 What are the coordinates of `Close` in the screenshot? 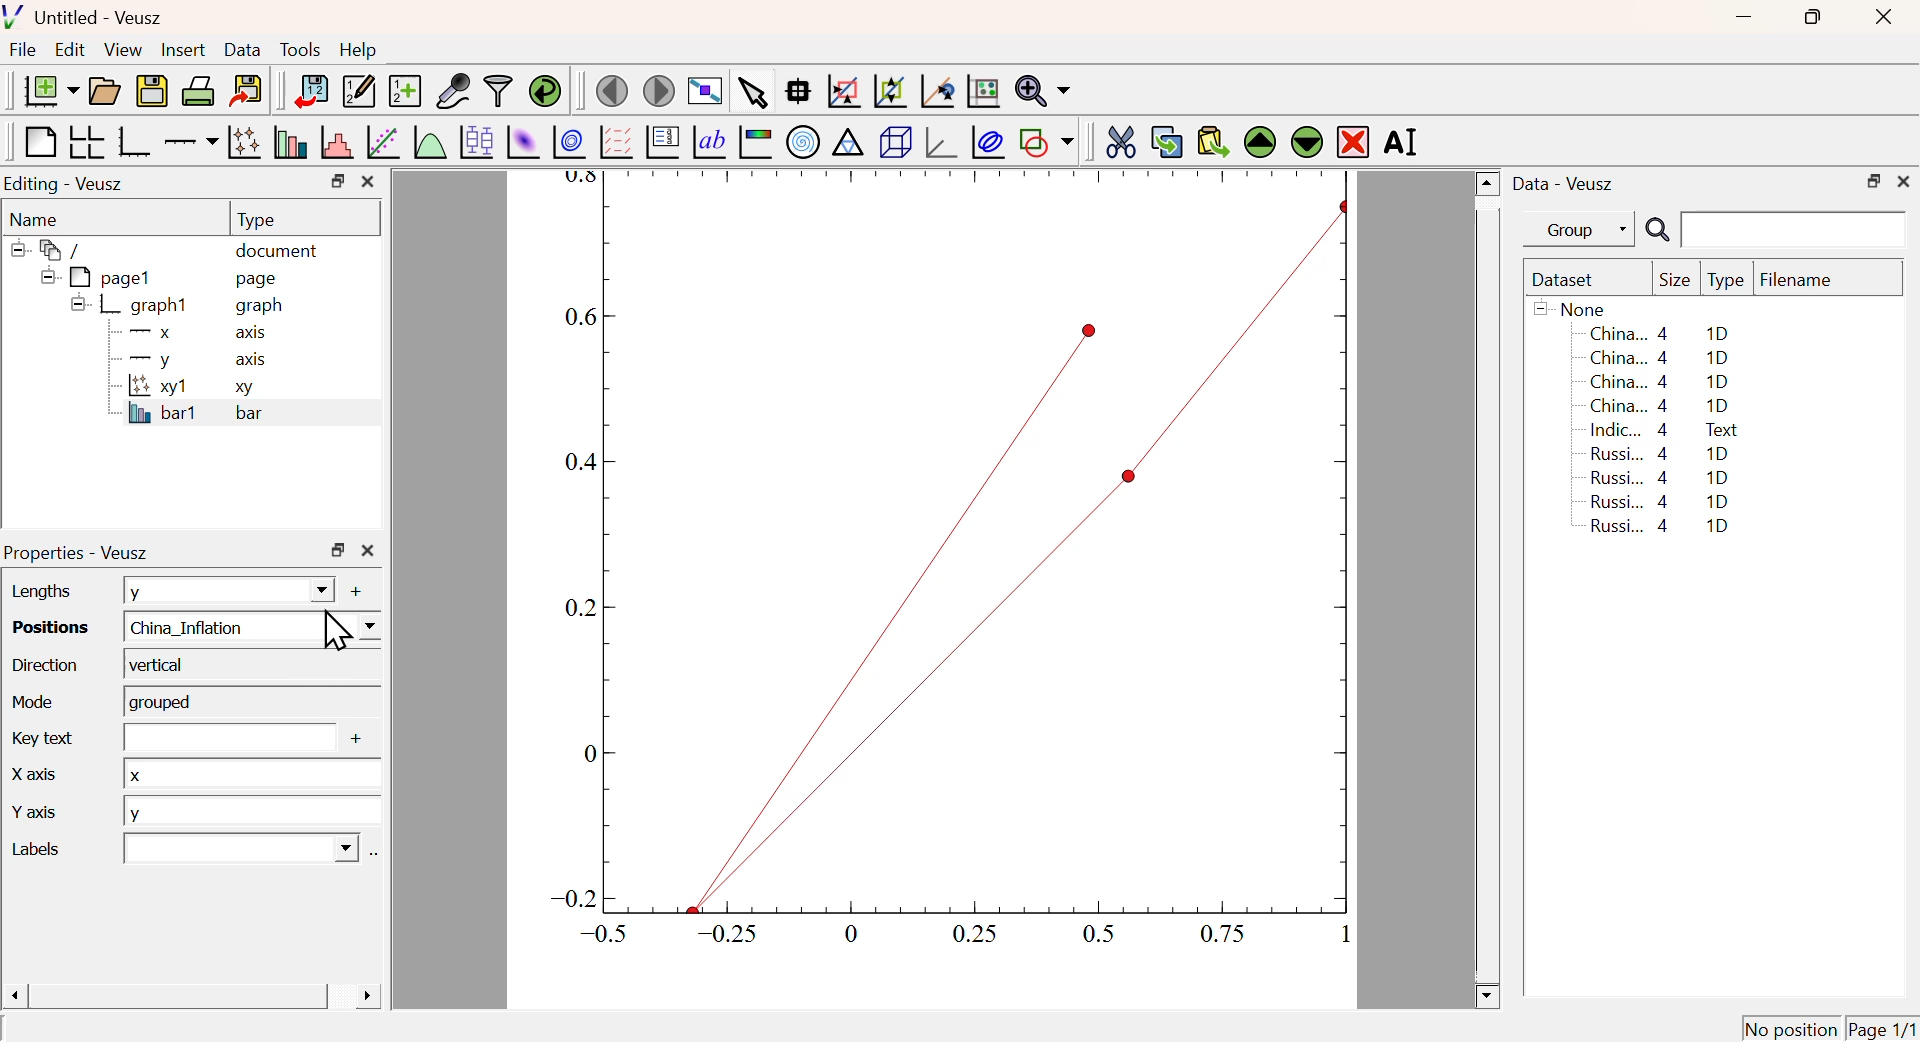 It's located at (1904, 179).